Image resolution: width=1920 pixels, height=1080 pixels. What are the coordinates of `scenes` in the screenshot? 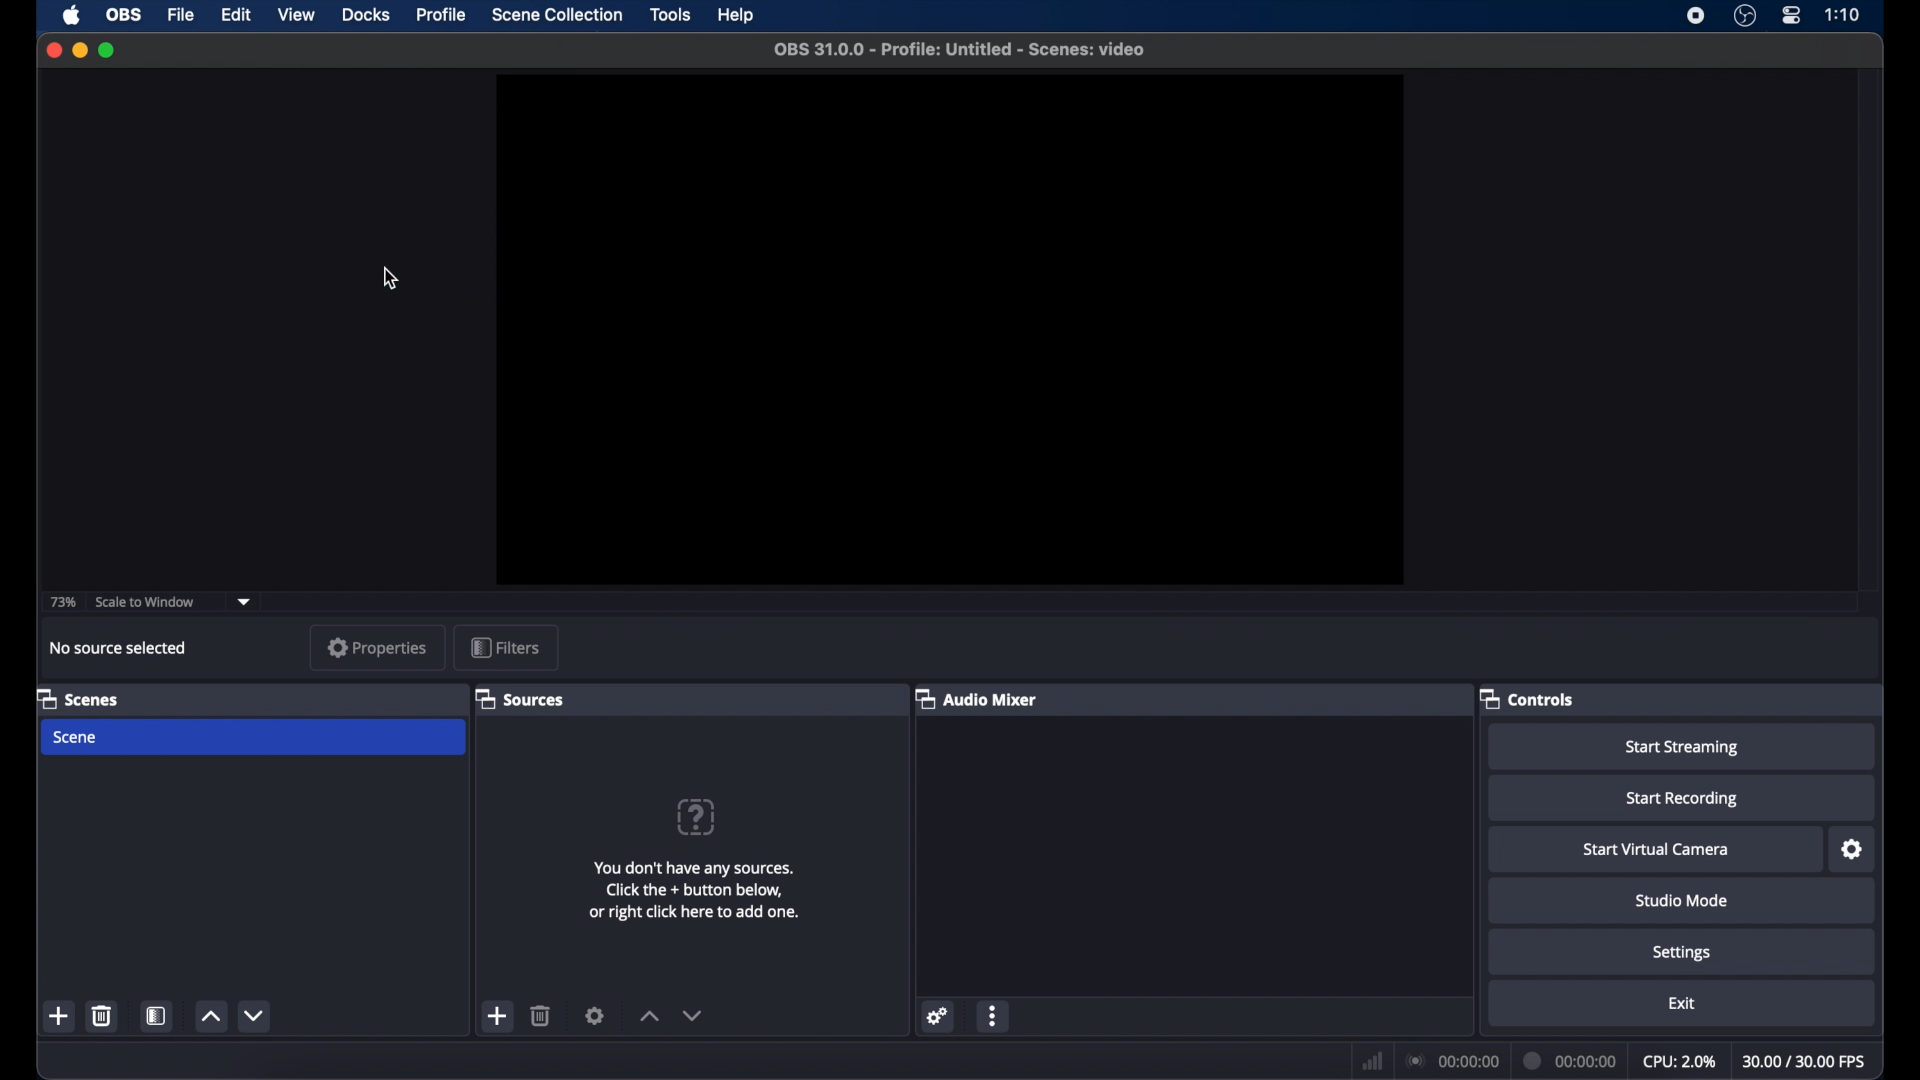 It's located at (77, 698).